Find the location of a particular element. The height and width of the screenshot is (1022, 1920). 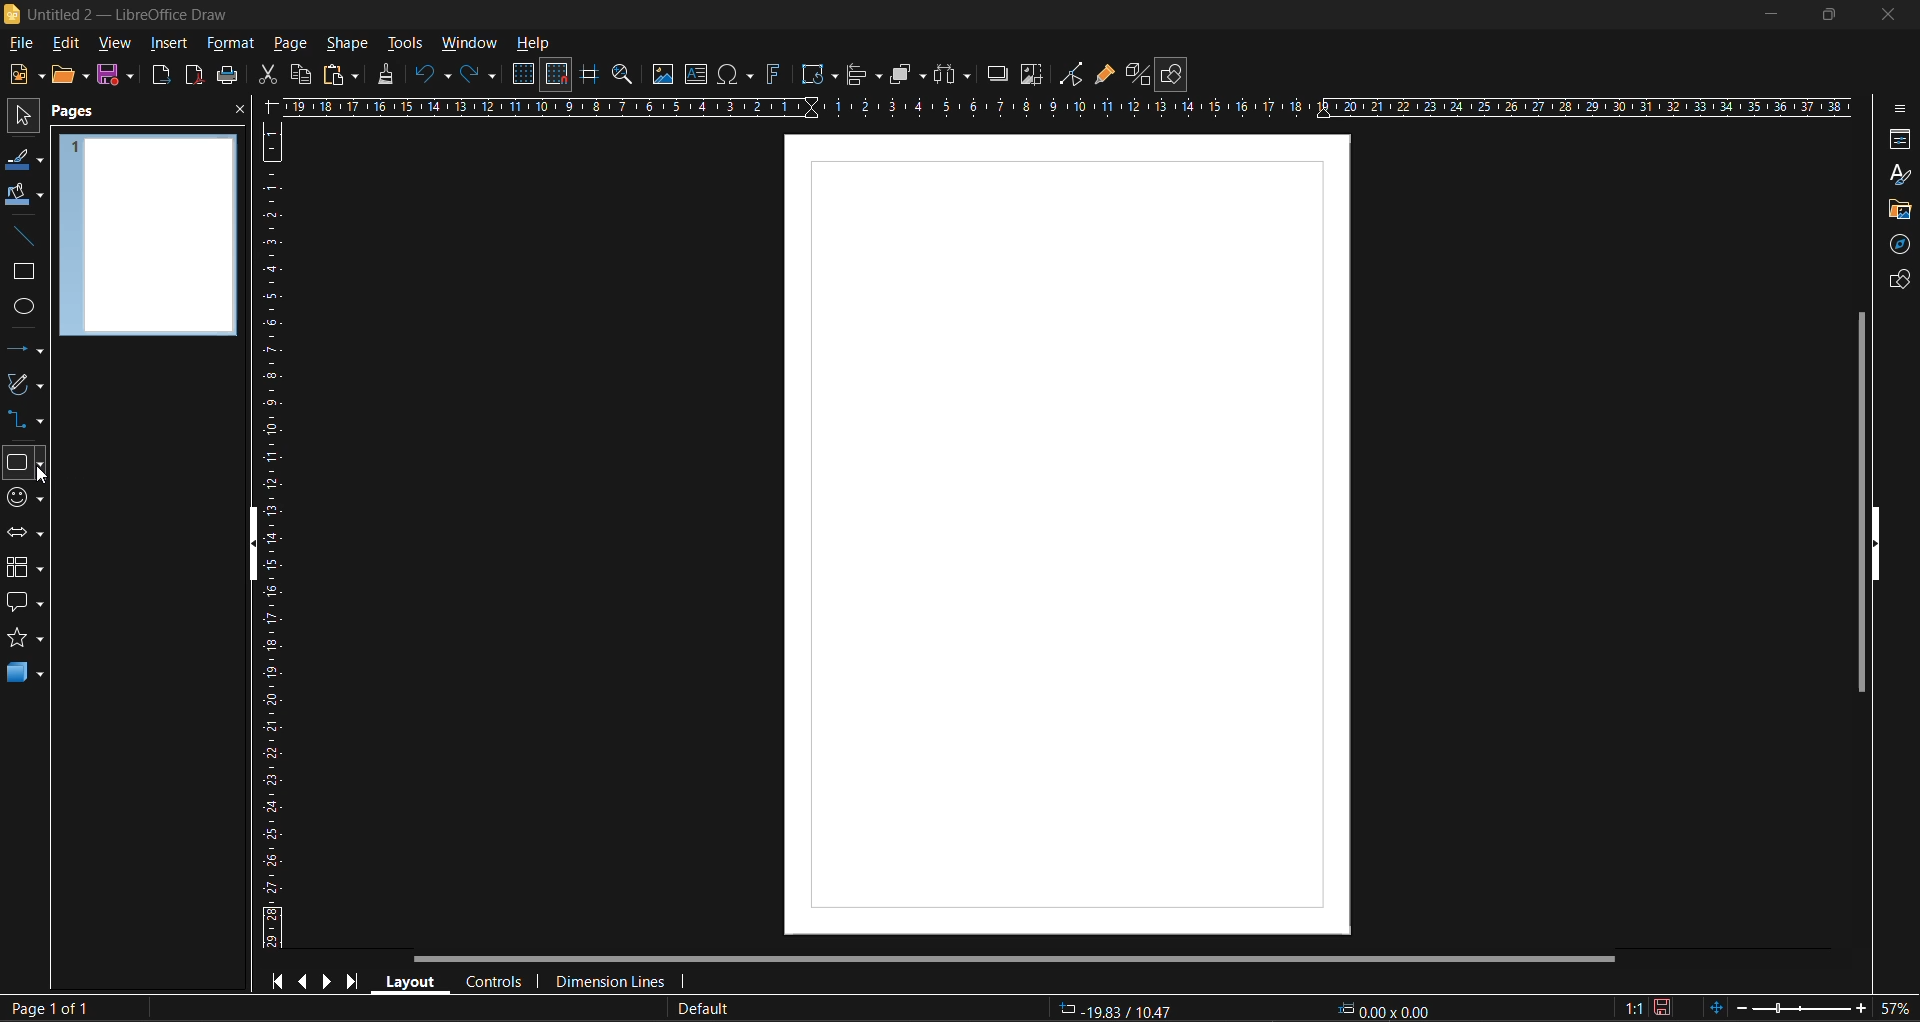

arrange is located at coordinates (908, 74).